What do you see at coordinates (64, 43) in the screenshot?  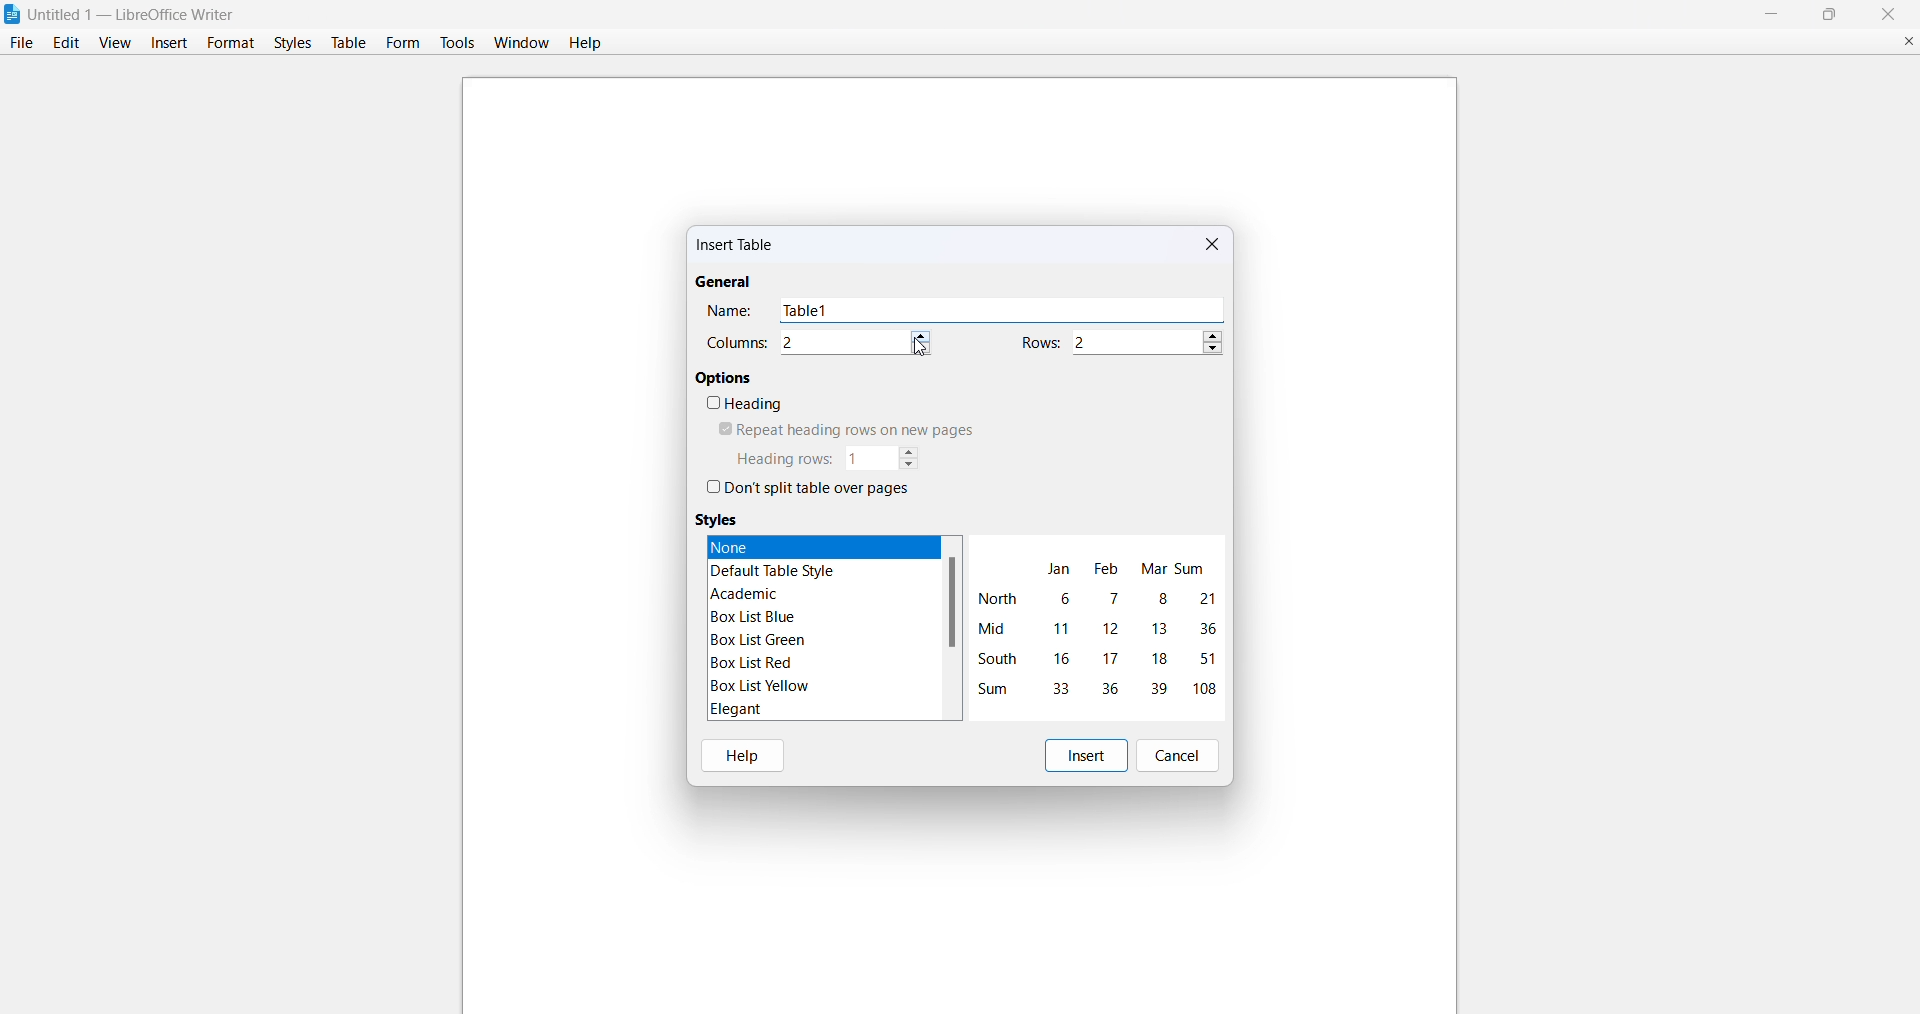 I see `edit` at bounding box center [64, 43].